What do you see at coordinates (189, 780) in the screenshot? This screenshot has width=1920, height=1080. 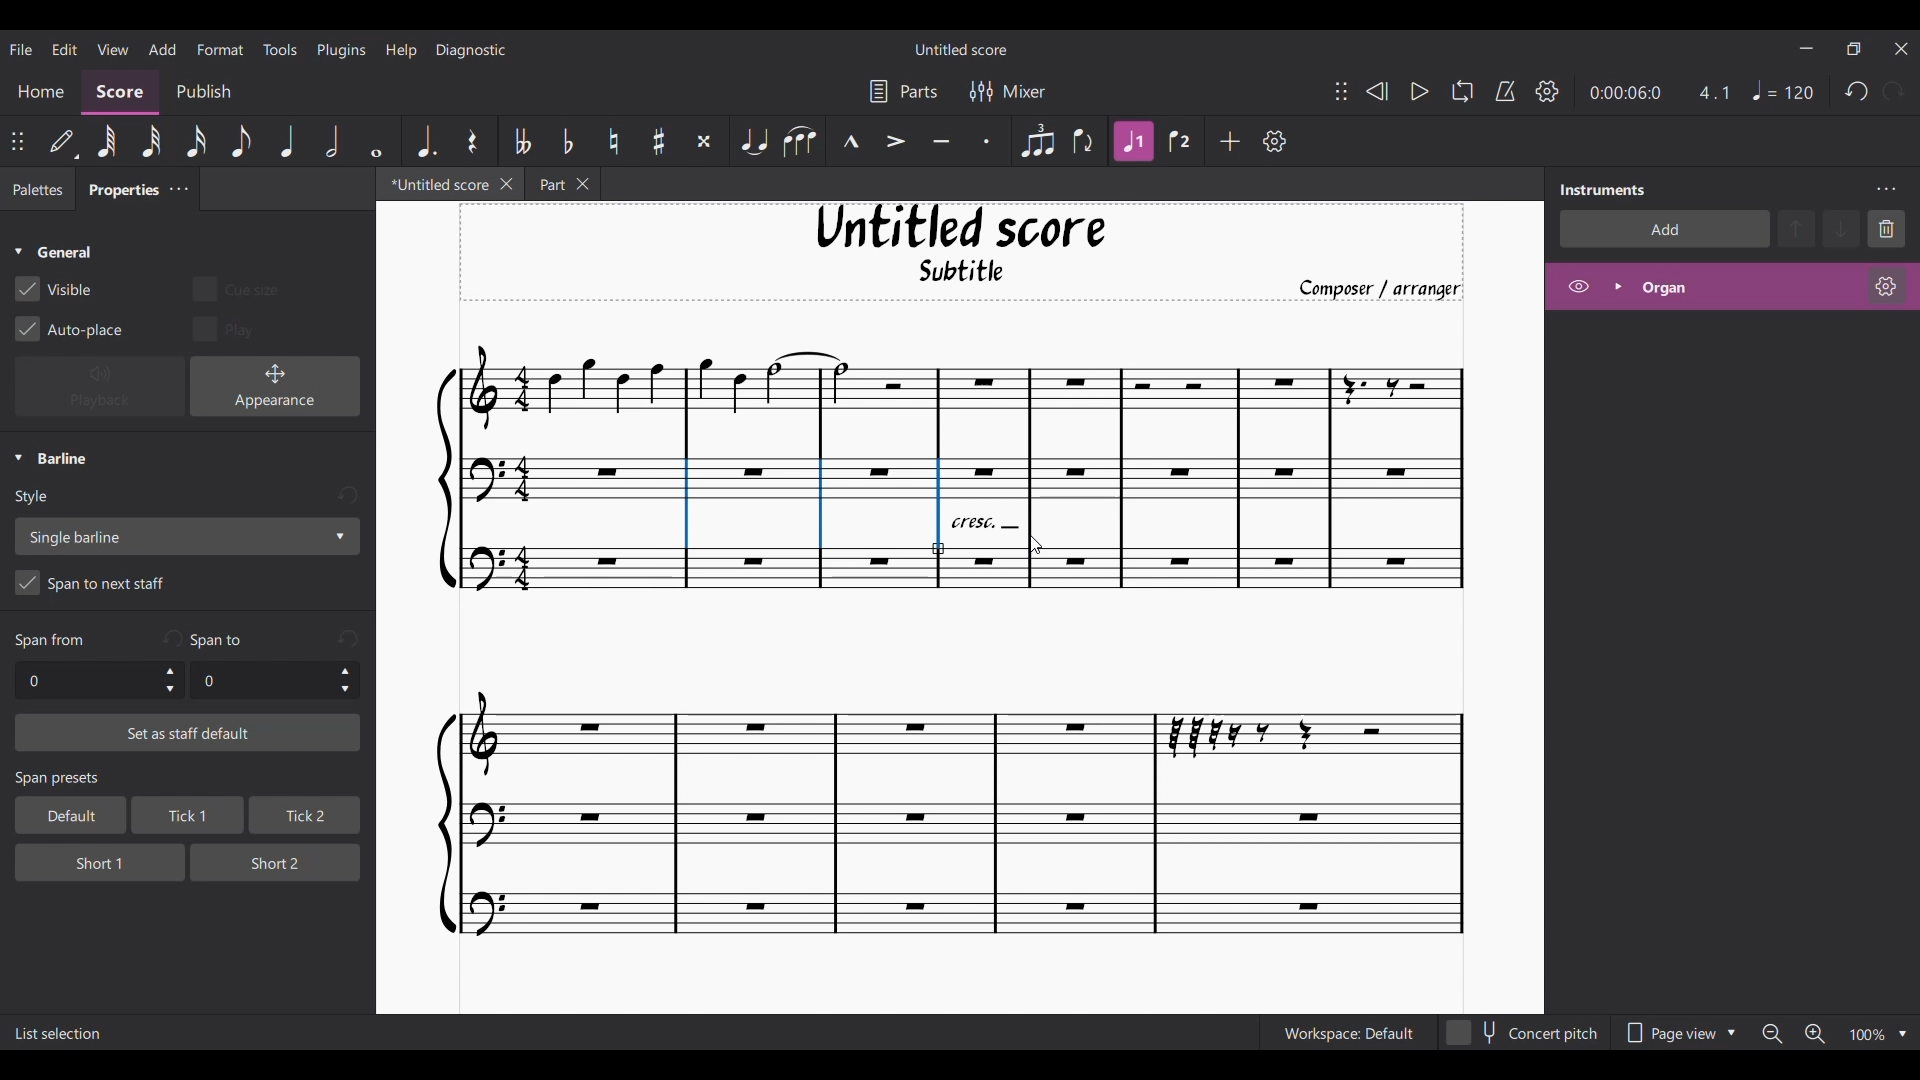 I see `Span presets` at bounding box center [189, 780].